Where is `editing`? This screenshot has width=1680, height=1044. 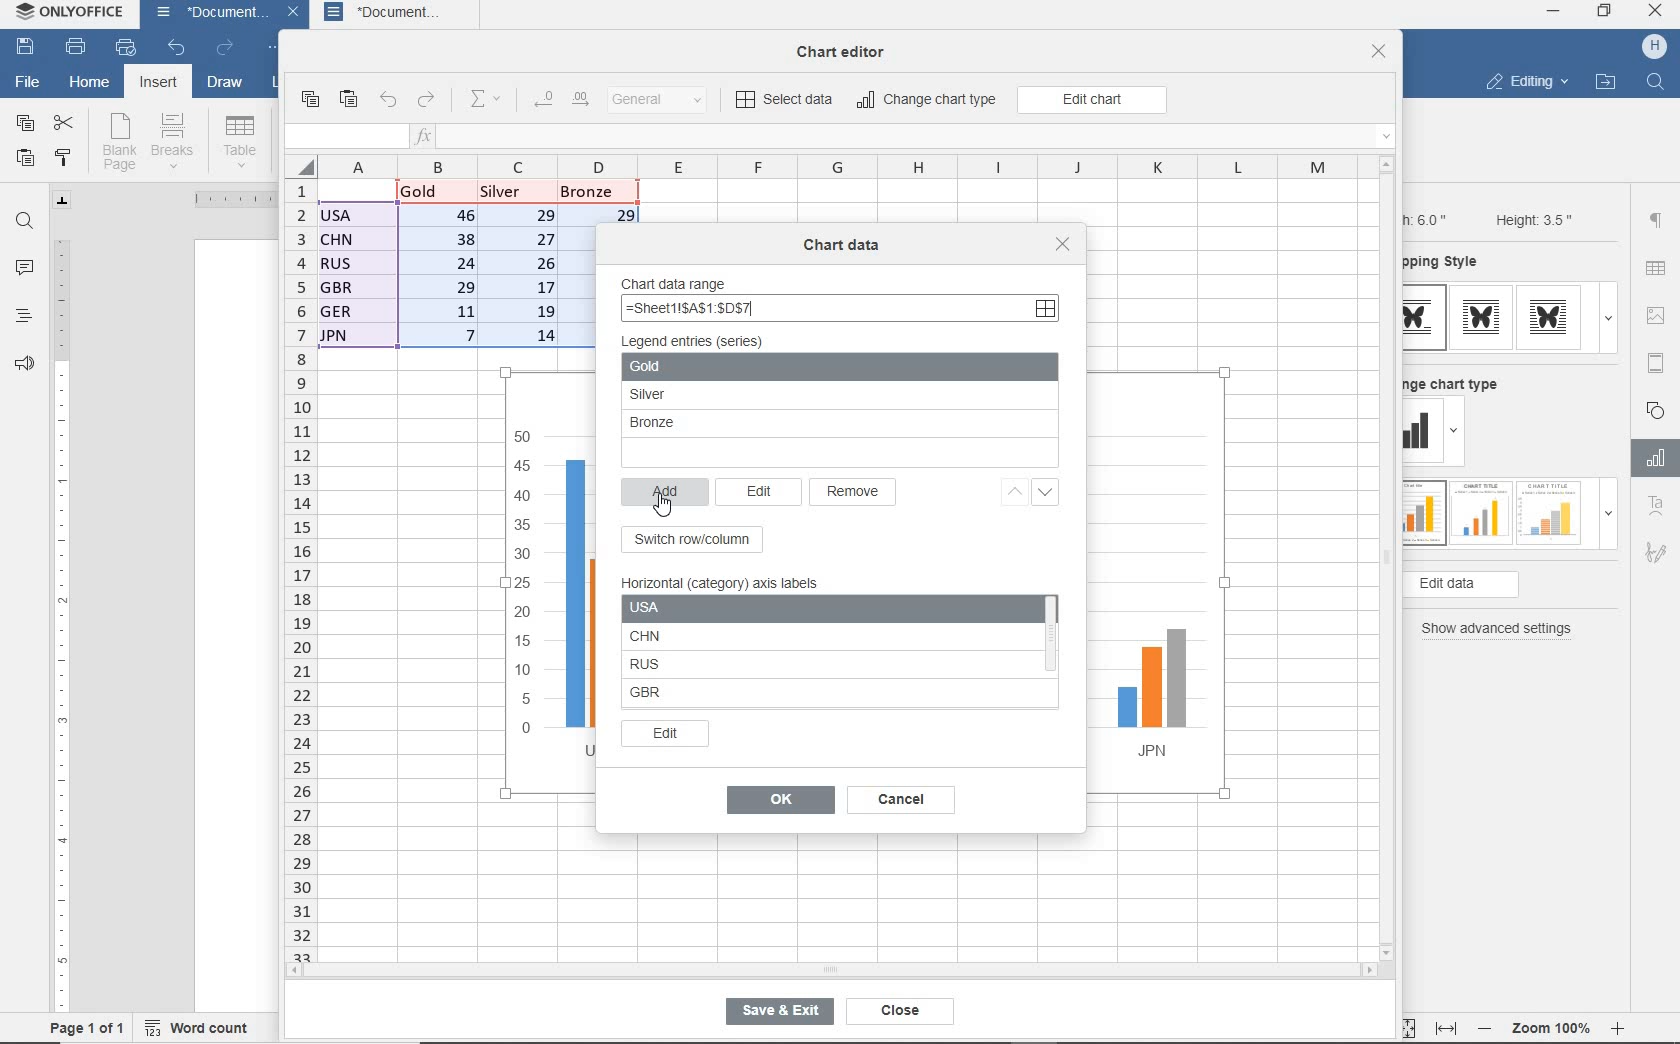
editing is located at coordinates (1526, 84).